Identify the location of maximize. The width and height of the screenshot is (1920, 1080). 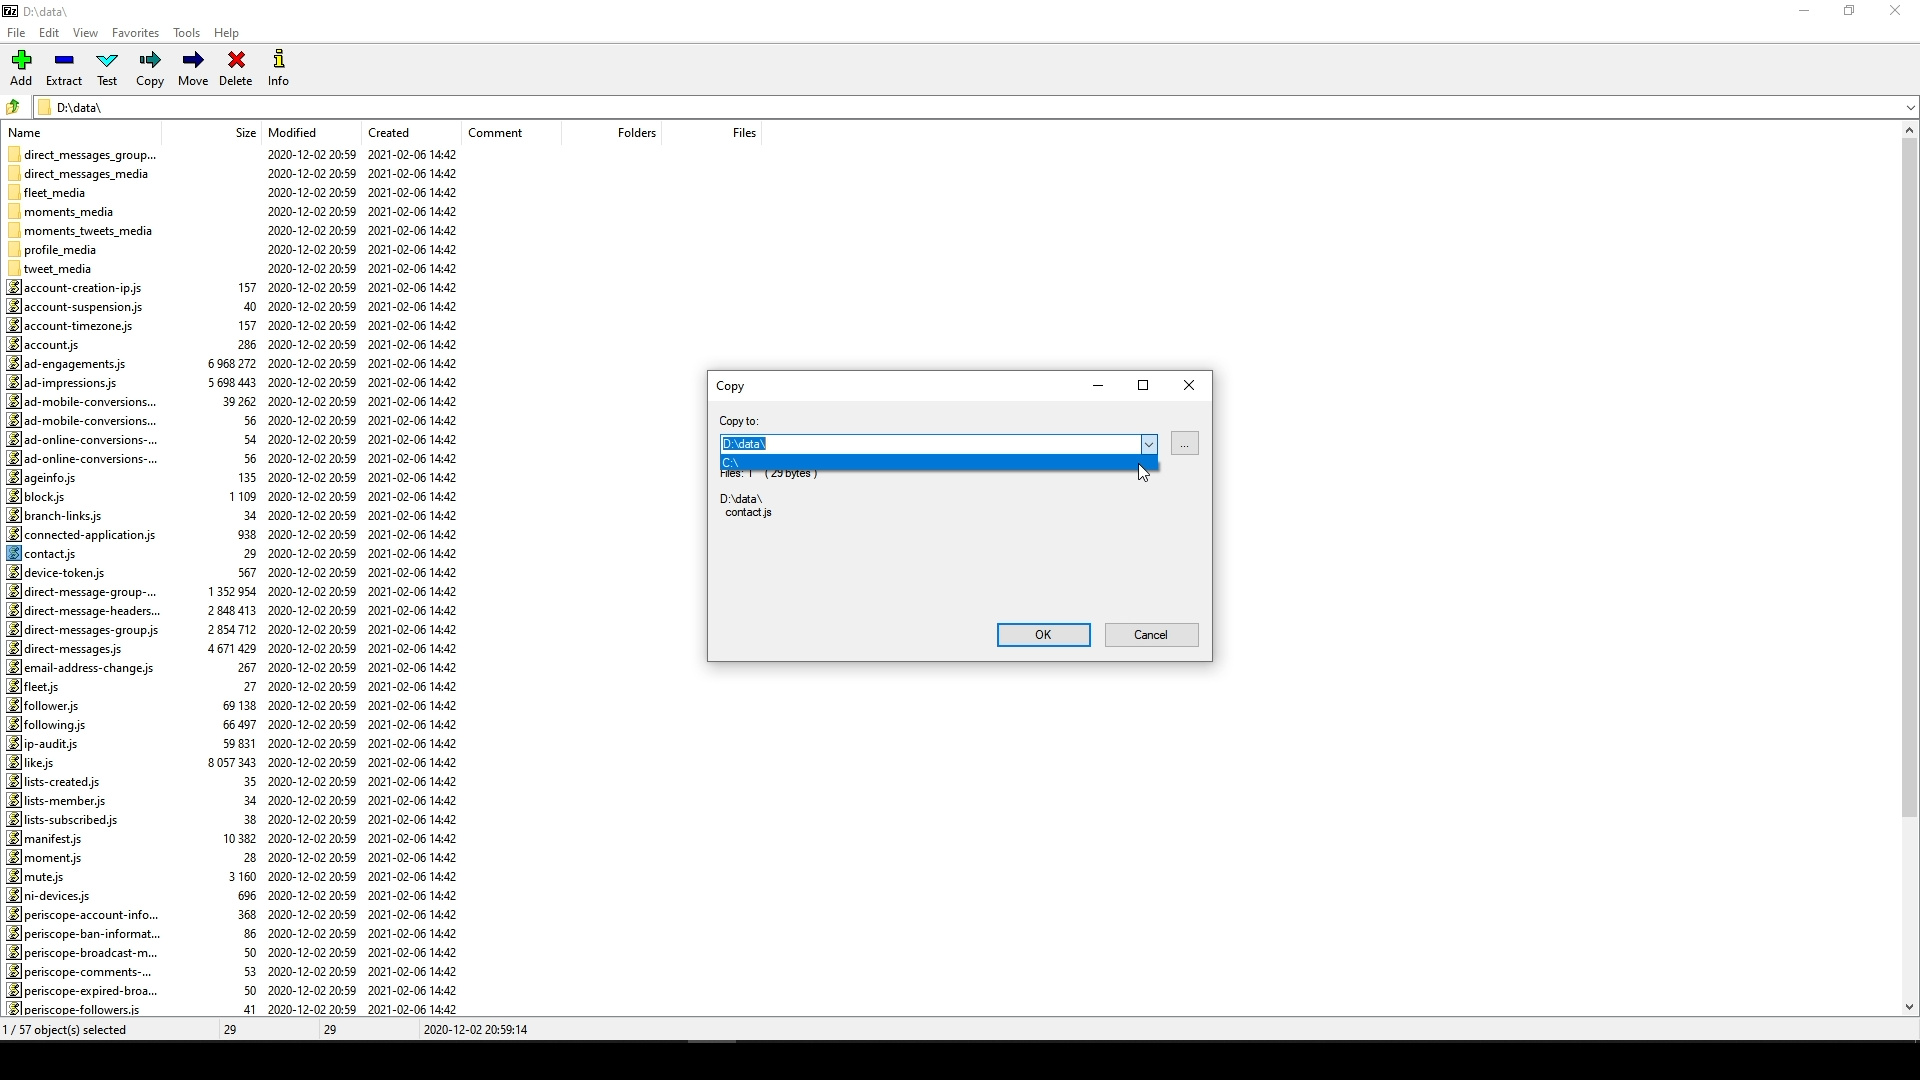
(1143, 383).